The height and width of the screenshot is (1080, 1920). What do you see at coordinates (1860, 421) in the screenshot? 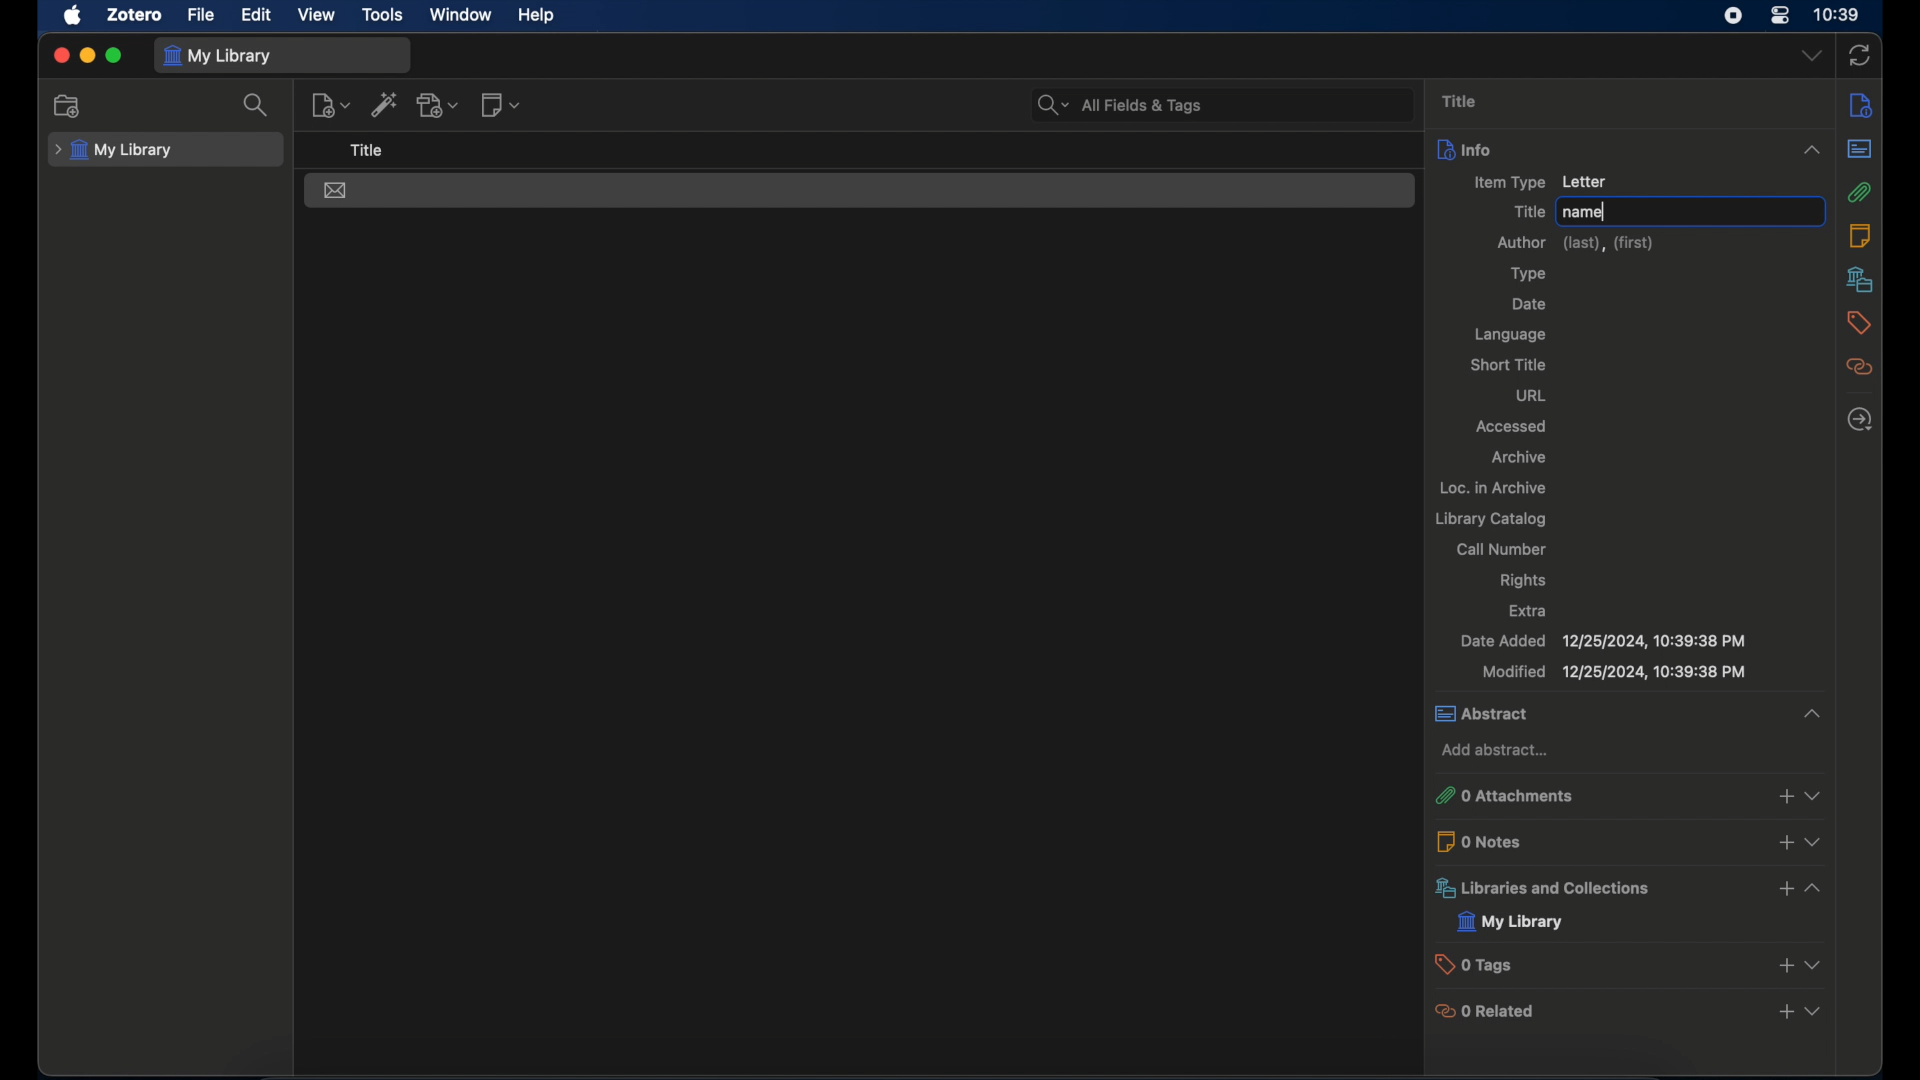
I see `locate` at bounding box center [1860, 421].